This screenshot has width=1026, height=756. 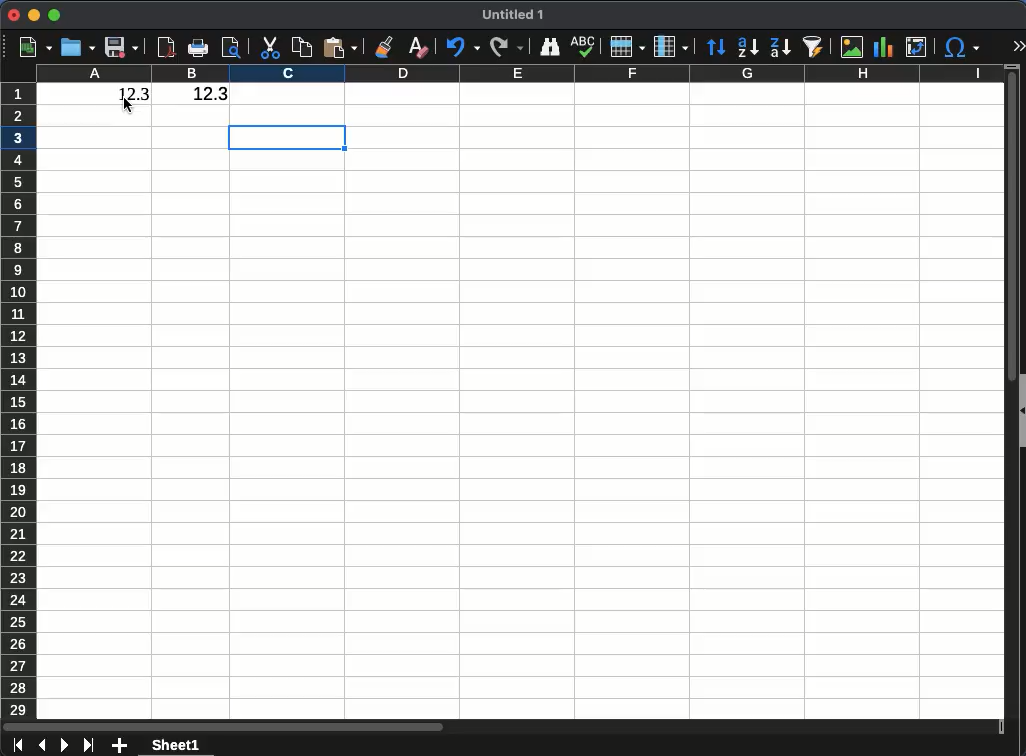 I want to click on cell selection , so click(x=287, y=138).